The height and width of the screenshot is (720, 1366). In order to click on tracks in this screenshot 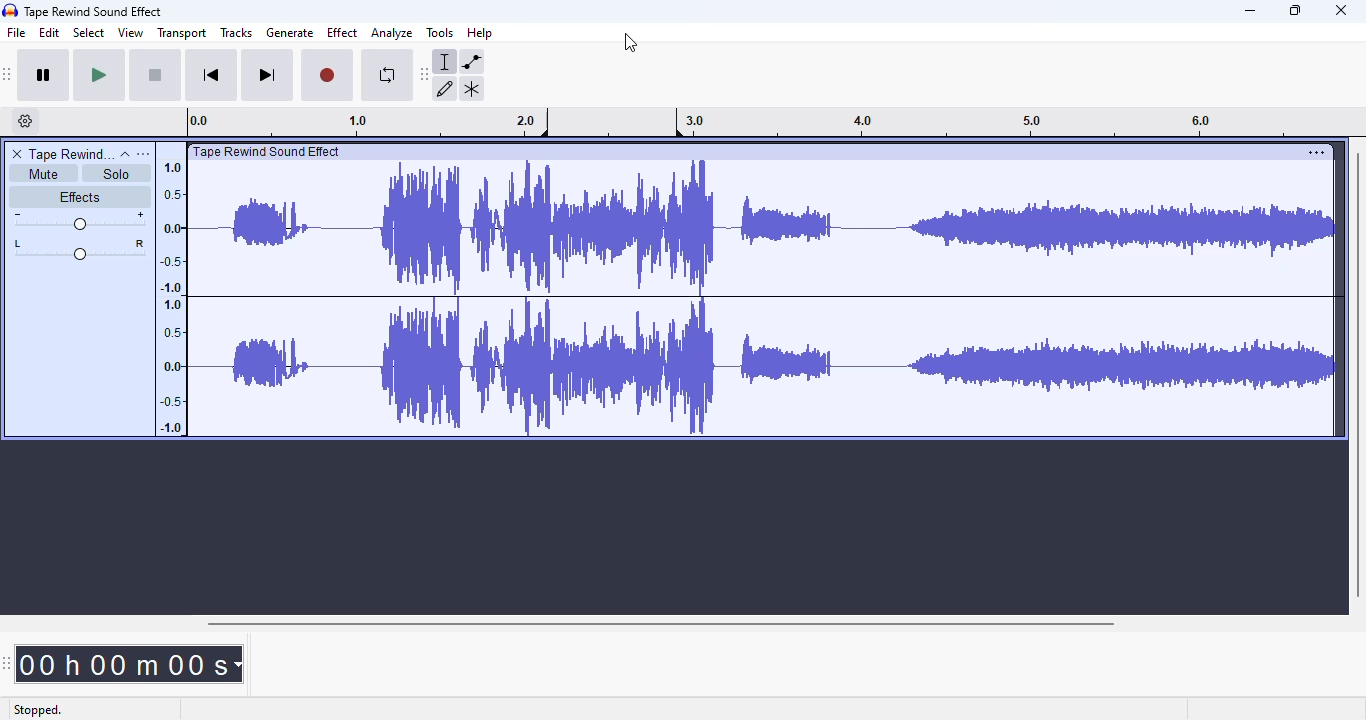, I will do `click(237, 33)`.